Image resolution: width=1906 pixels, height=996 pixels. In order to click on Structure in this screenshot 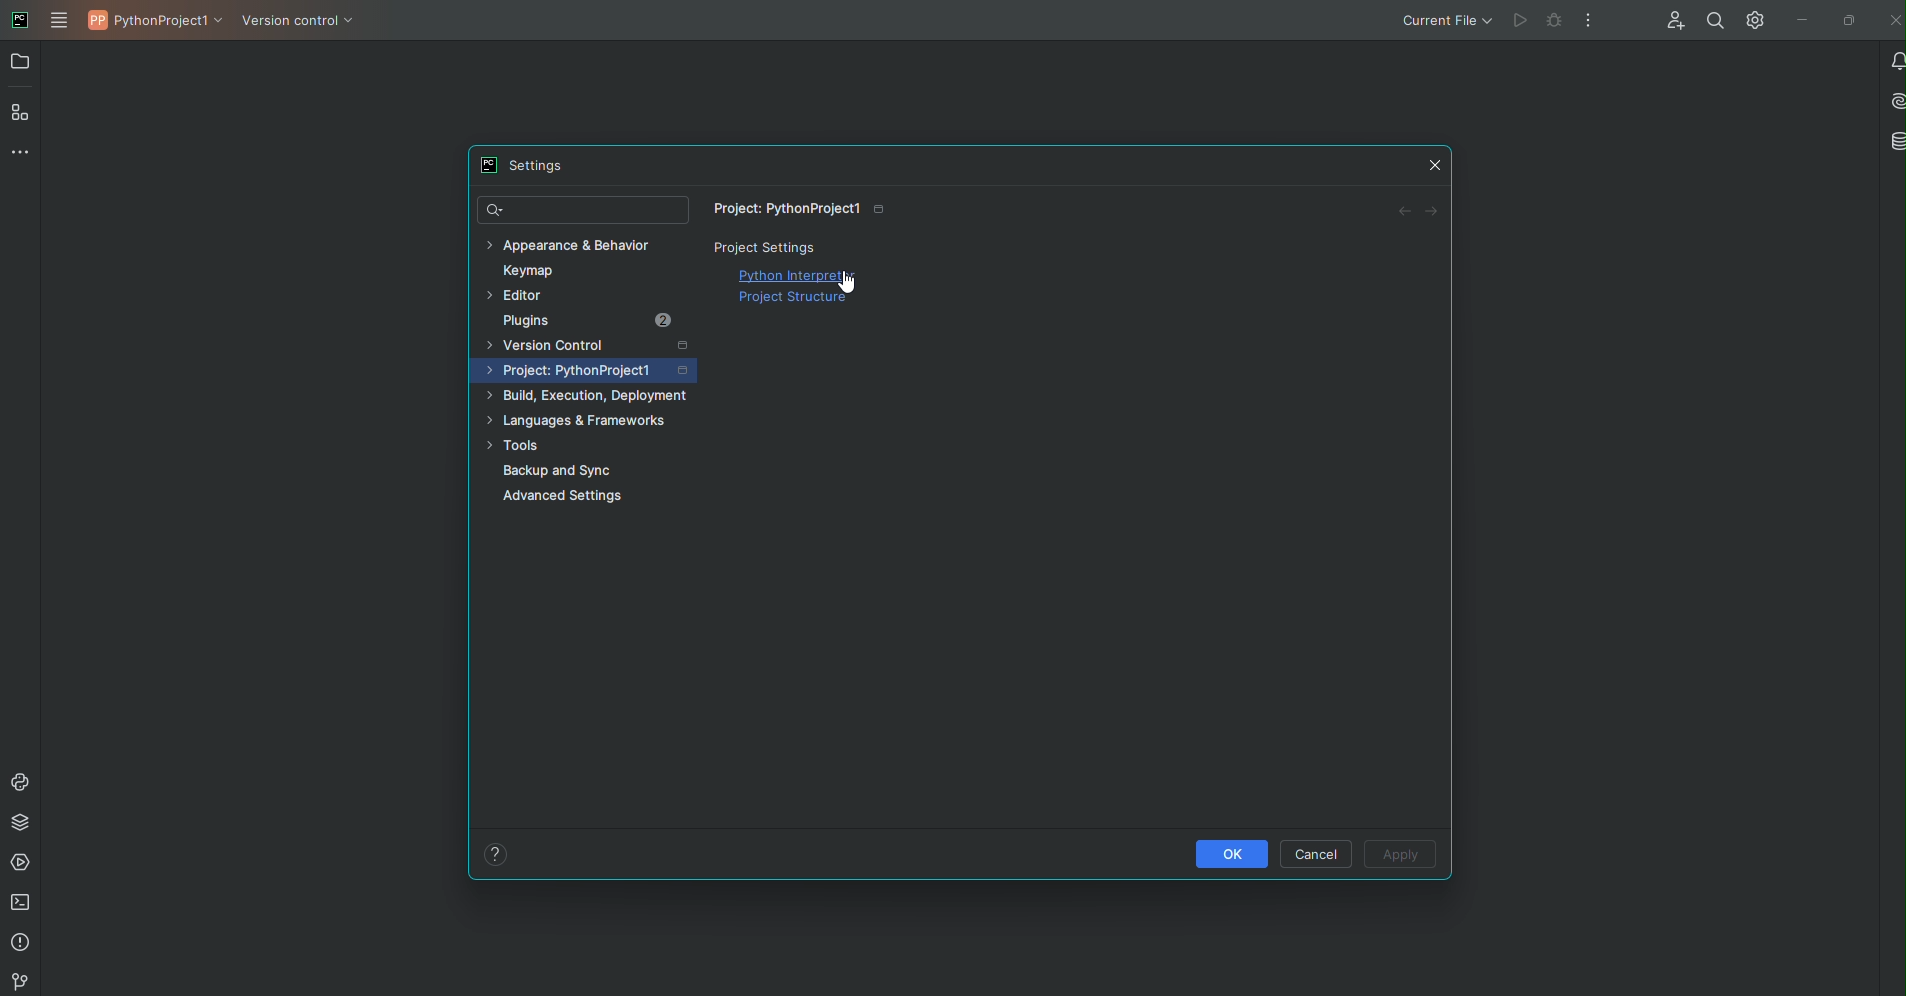, I will do `click(796, 303)`.